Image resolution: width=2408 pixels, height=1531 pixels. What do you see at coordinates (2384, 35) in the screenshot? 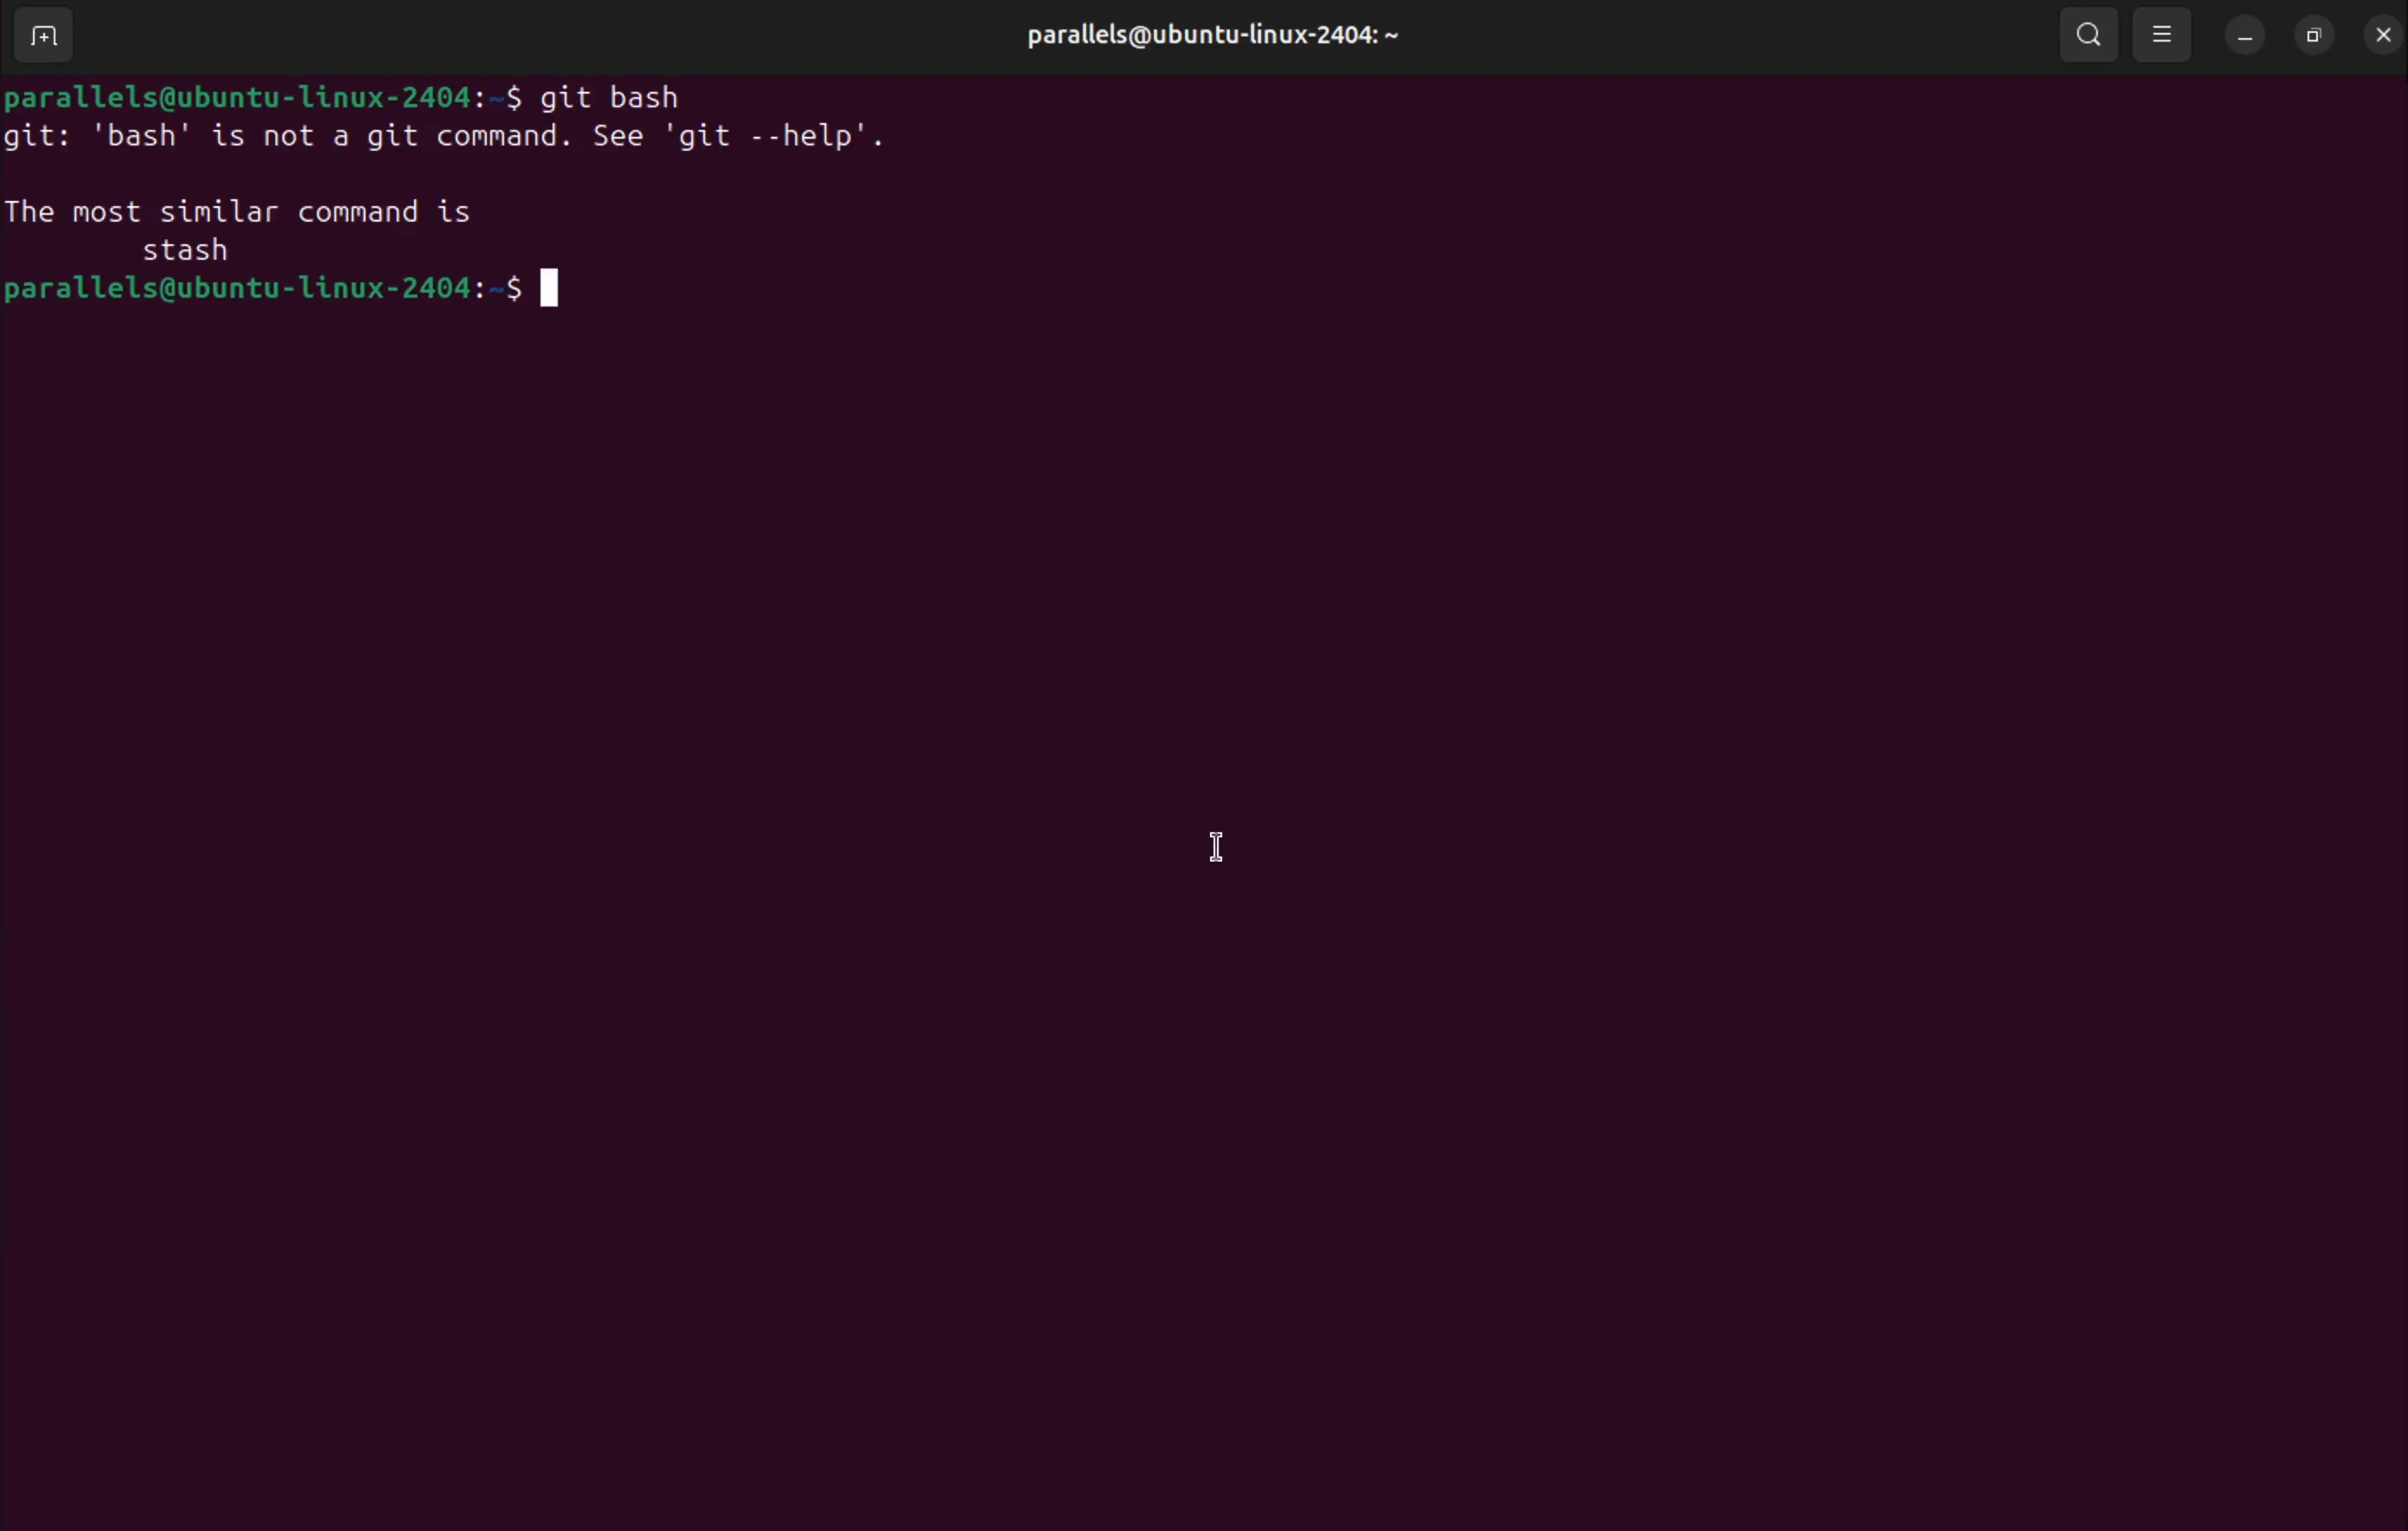
I see `close` at bounding box center [2384, 35].